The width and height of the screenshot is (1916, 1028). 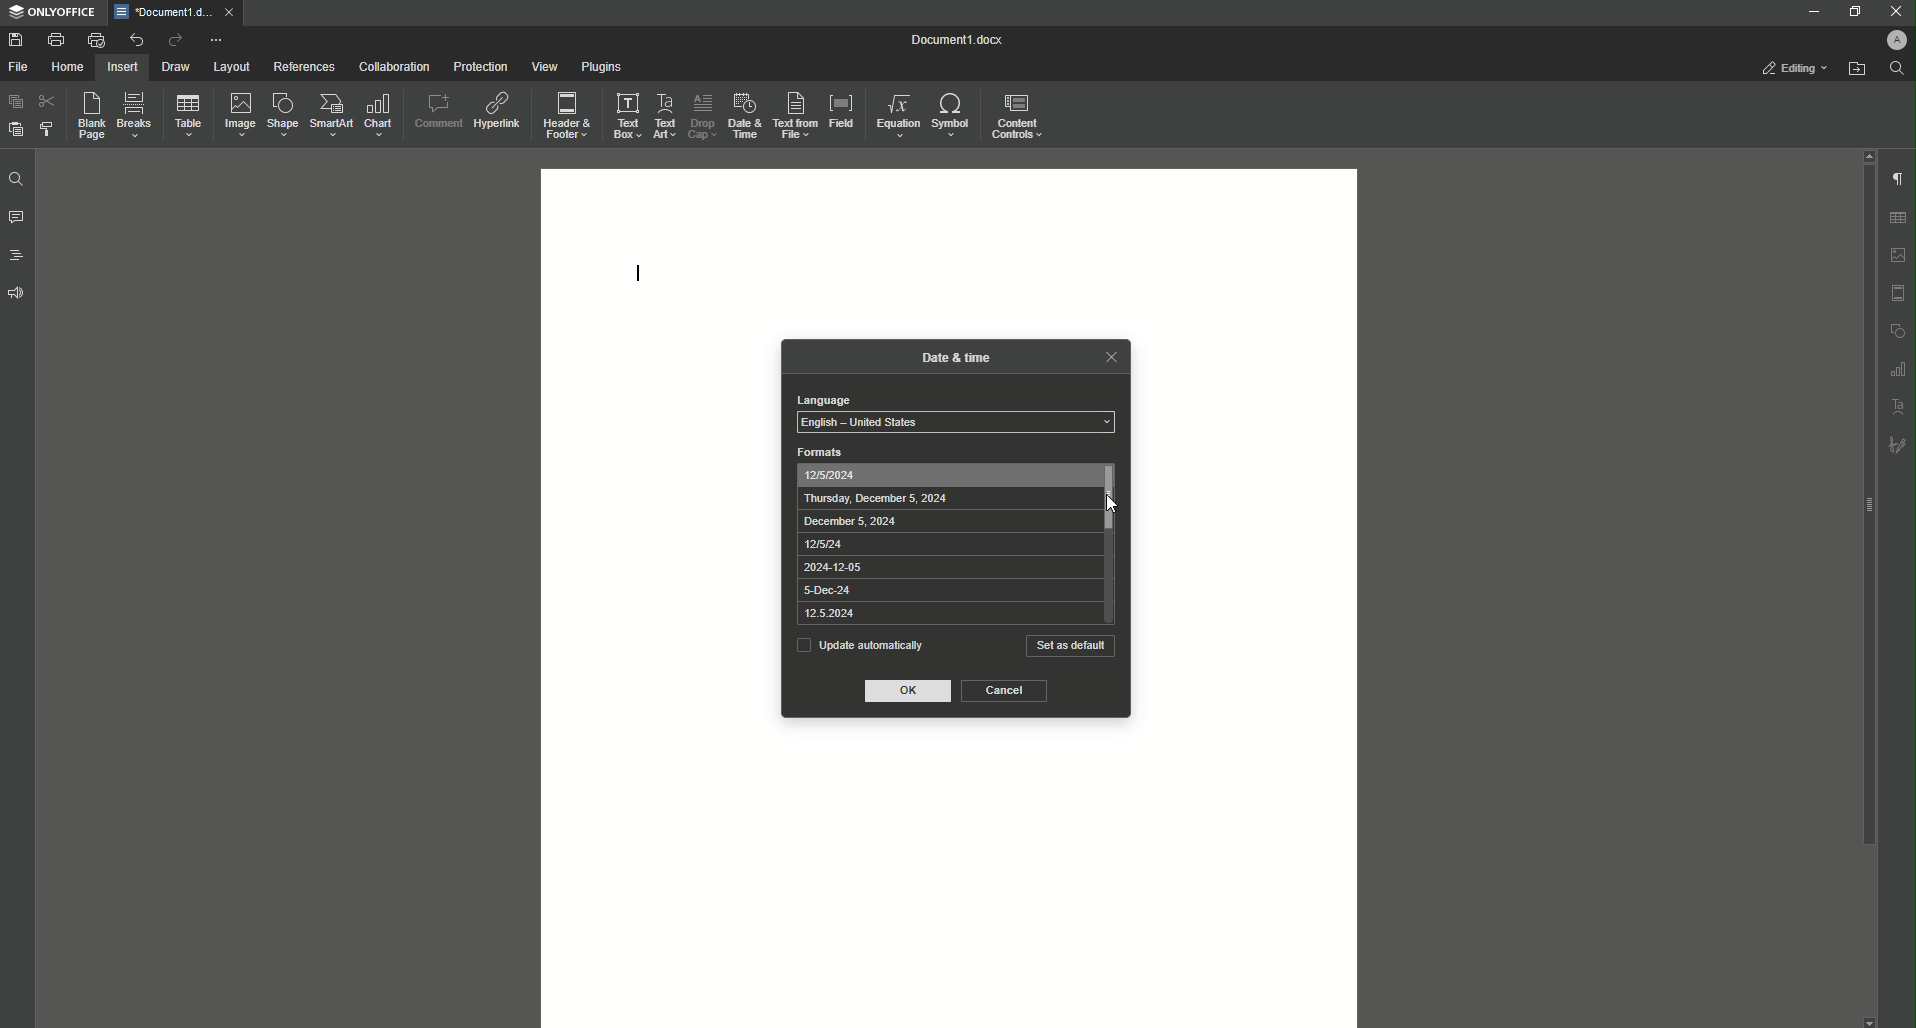 I want to click on Home, so click(x=69, y=67).